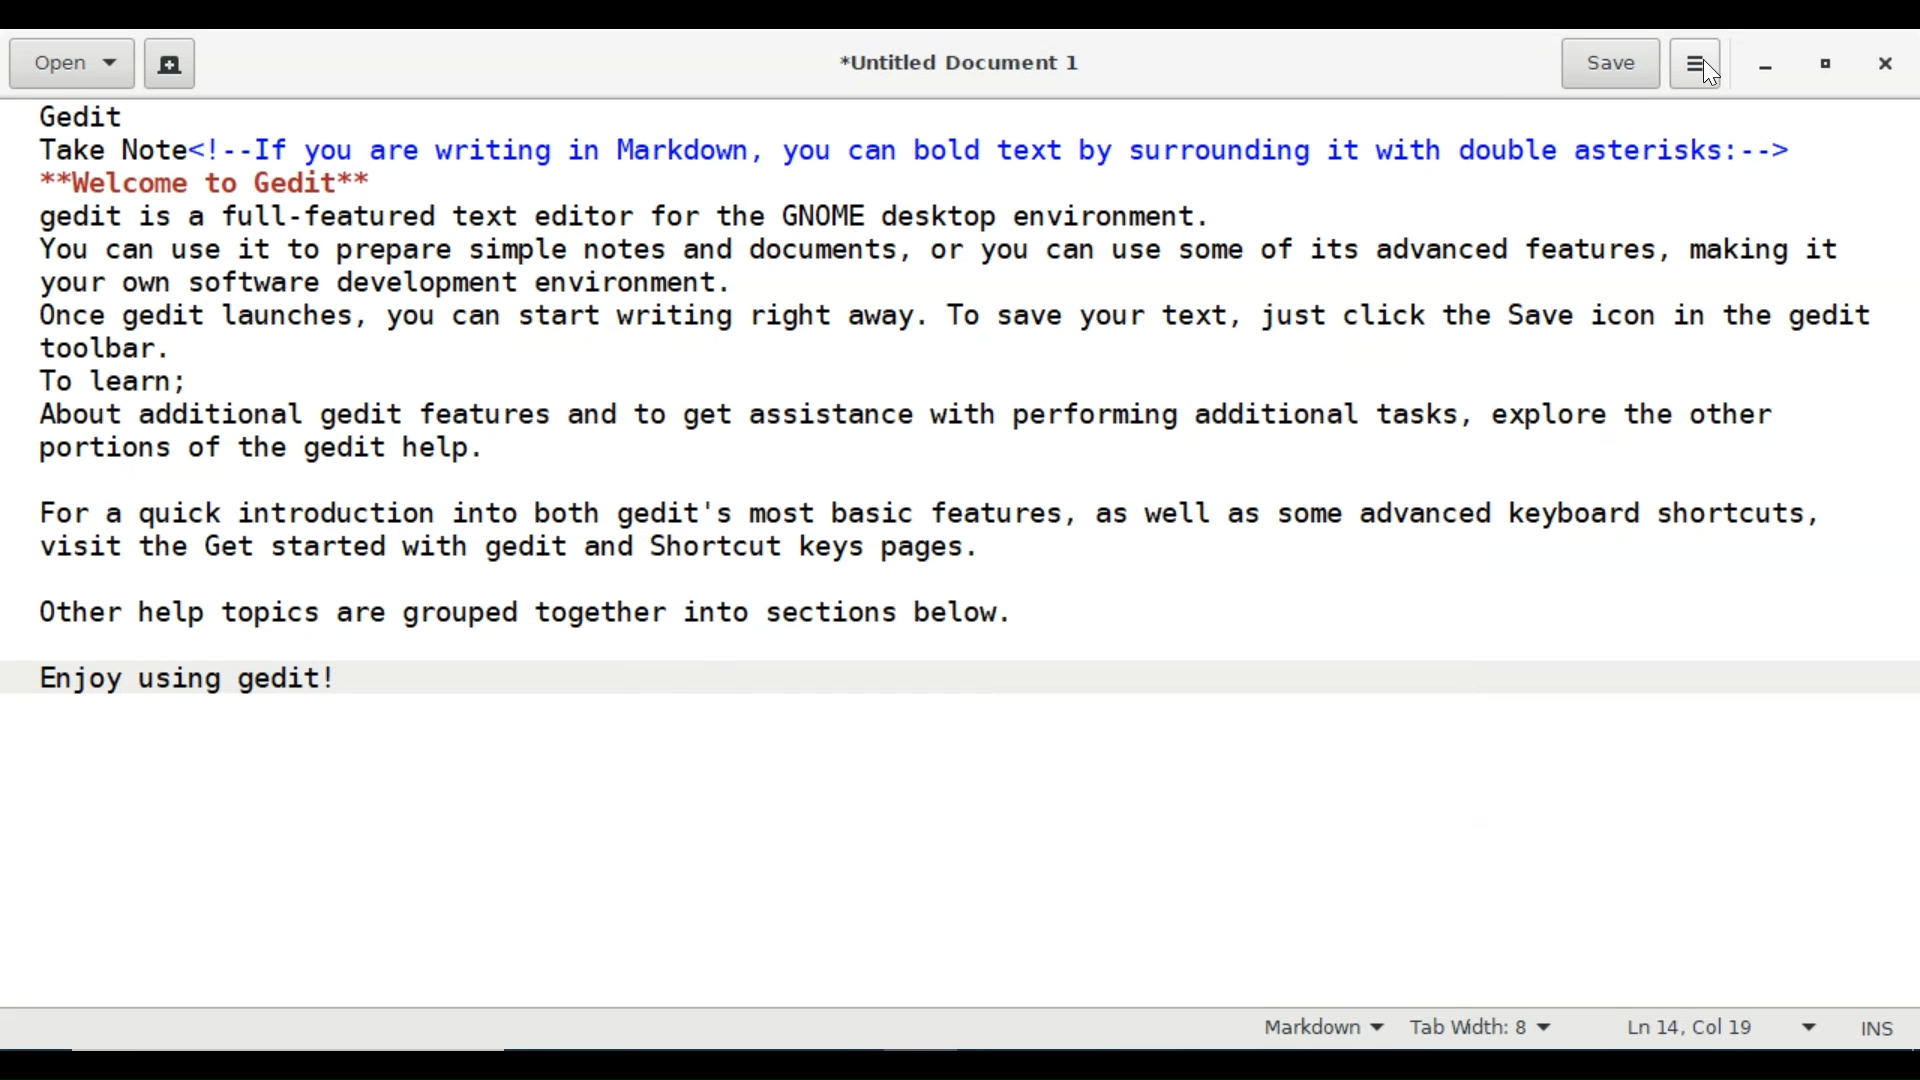  Describe the element at coordinates (524, 613) in the screenshot. I see `Other help topics are grouped together into sections below.` at that location.